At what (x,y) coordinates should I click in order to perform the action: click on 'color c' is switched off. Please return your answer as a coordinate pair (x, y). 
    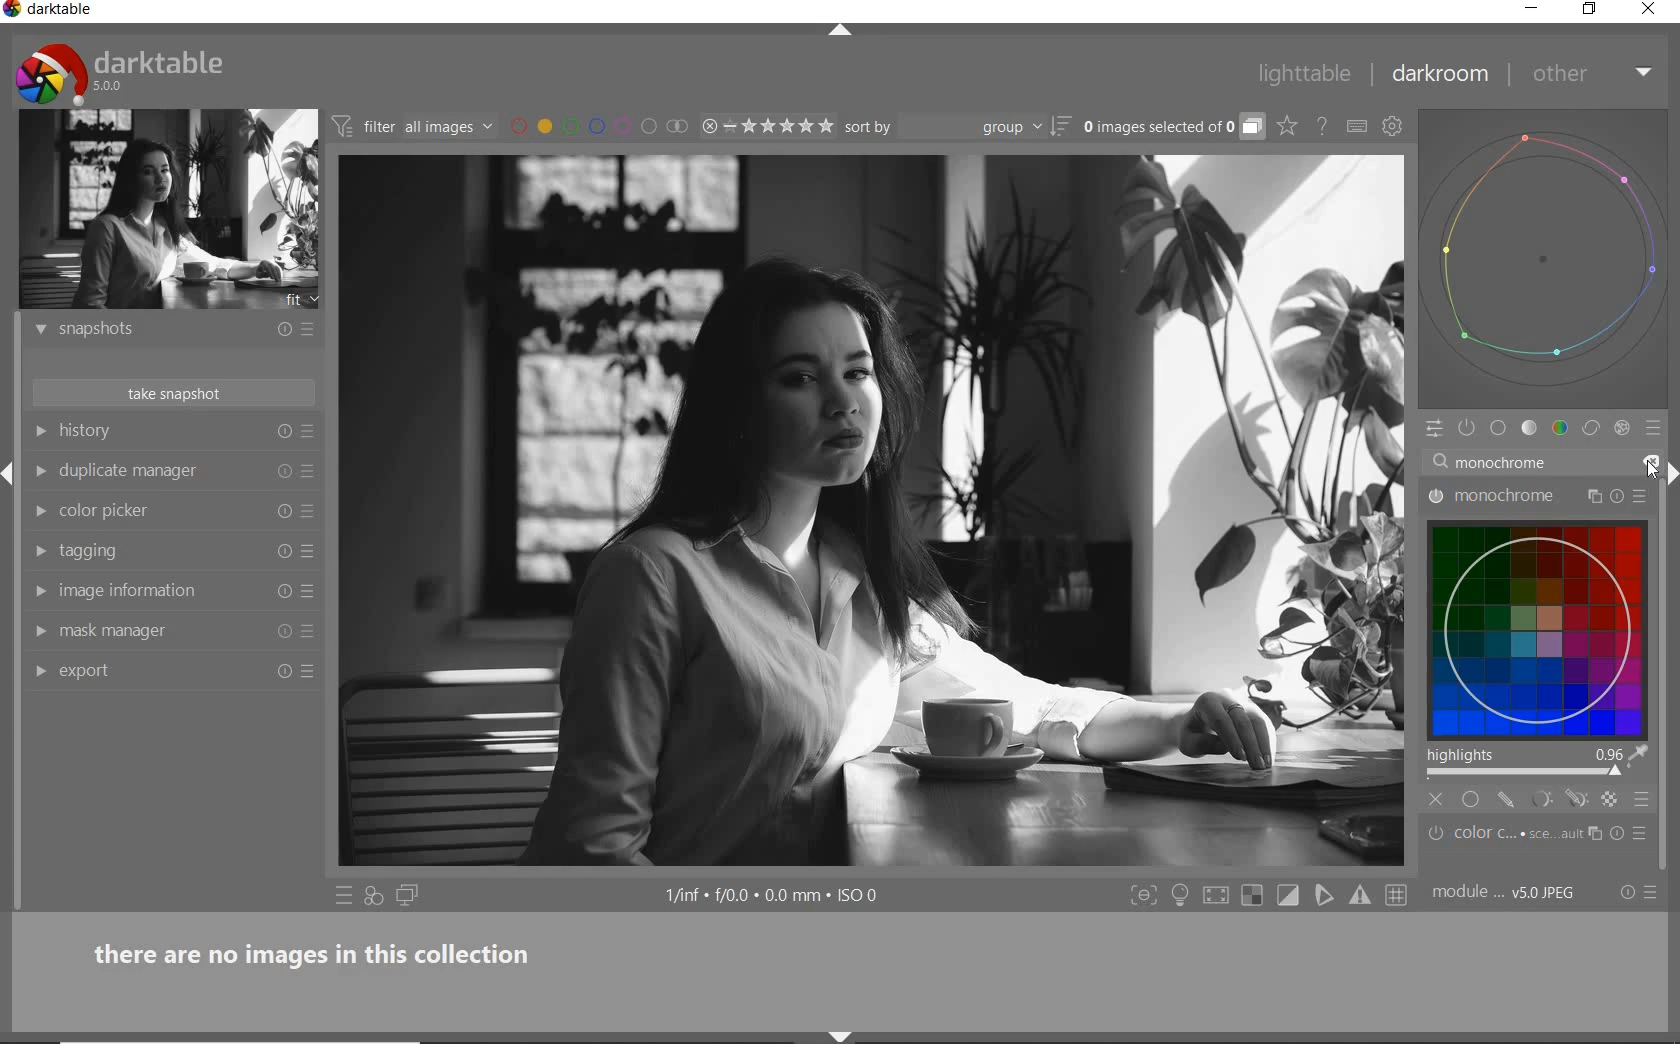
    Looking at the image, I should click on (1436, 833).